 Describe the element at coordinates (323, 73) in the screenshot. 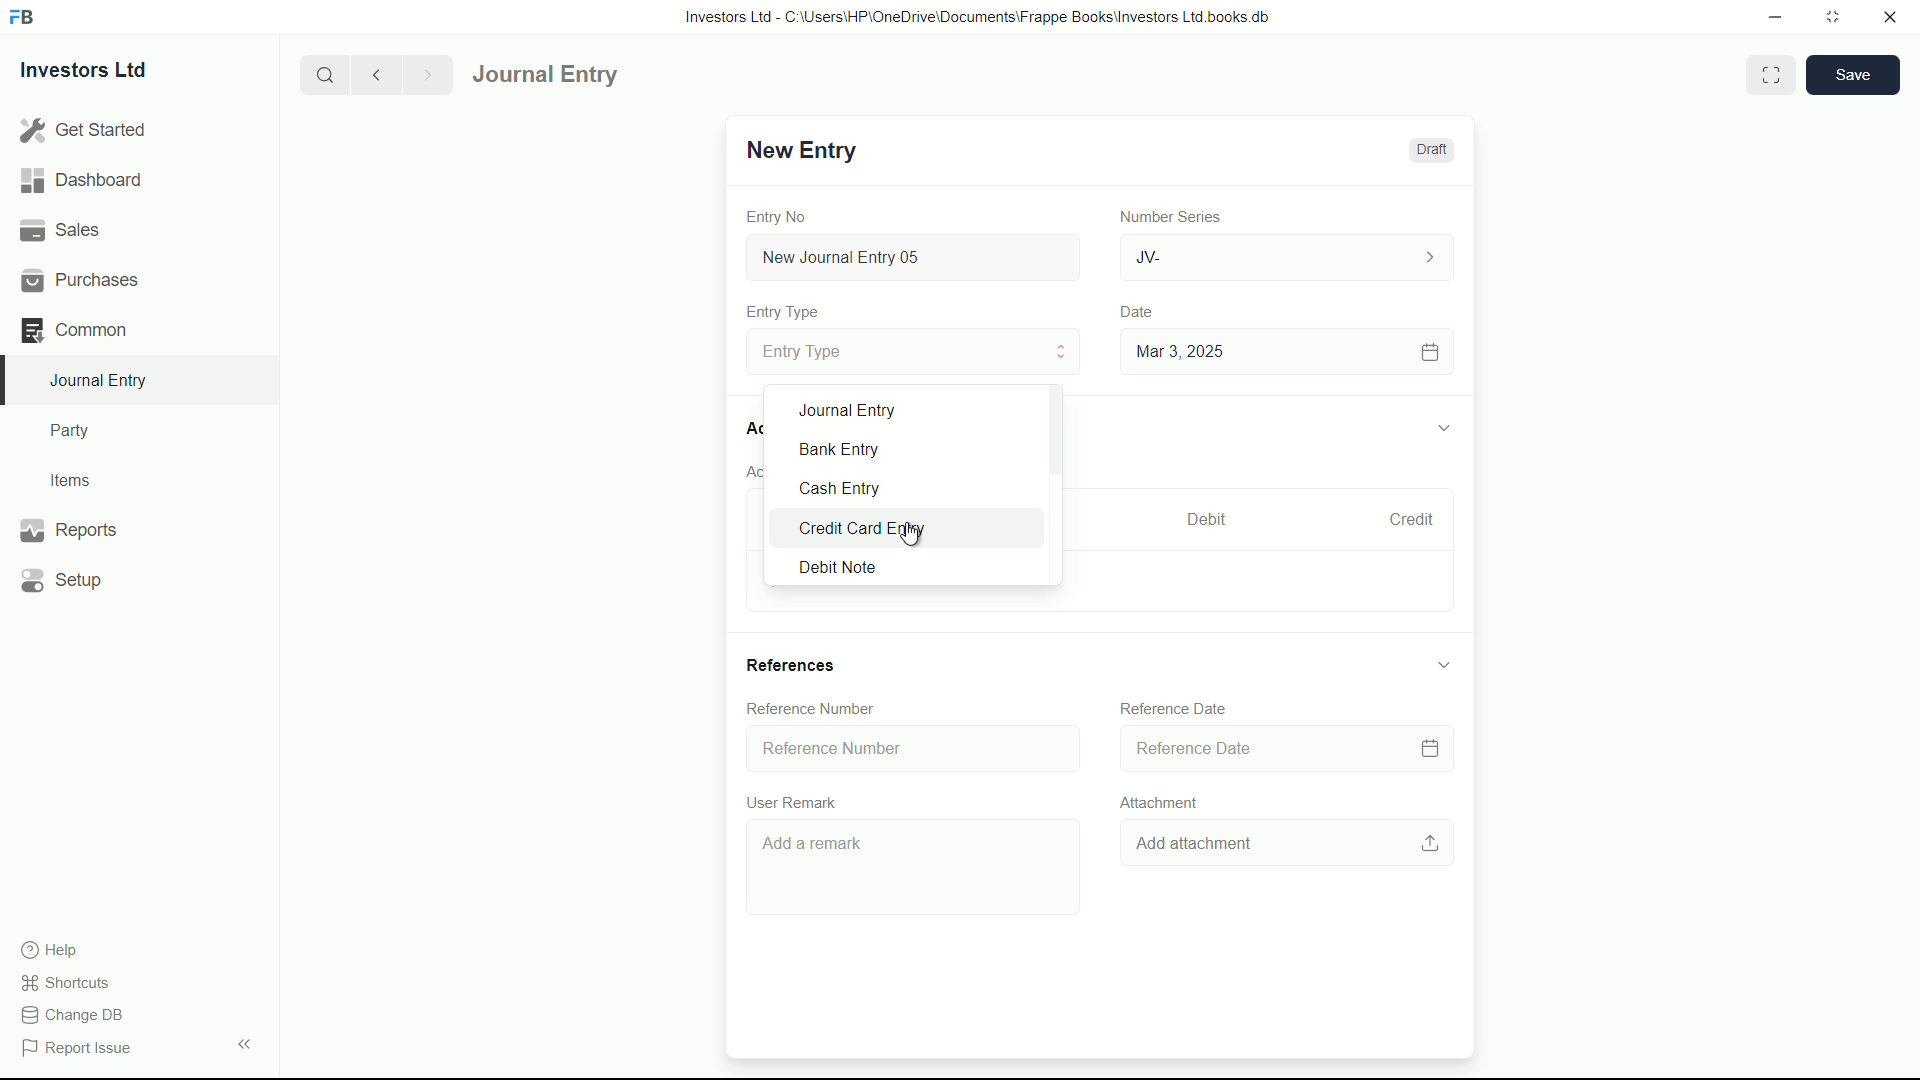

I see `search` at that location.